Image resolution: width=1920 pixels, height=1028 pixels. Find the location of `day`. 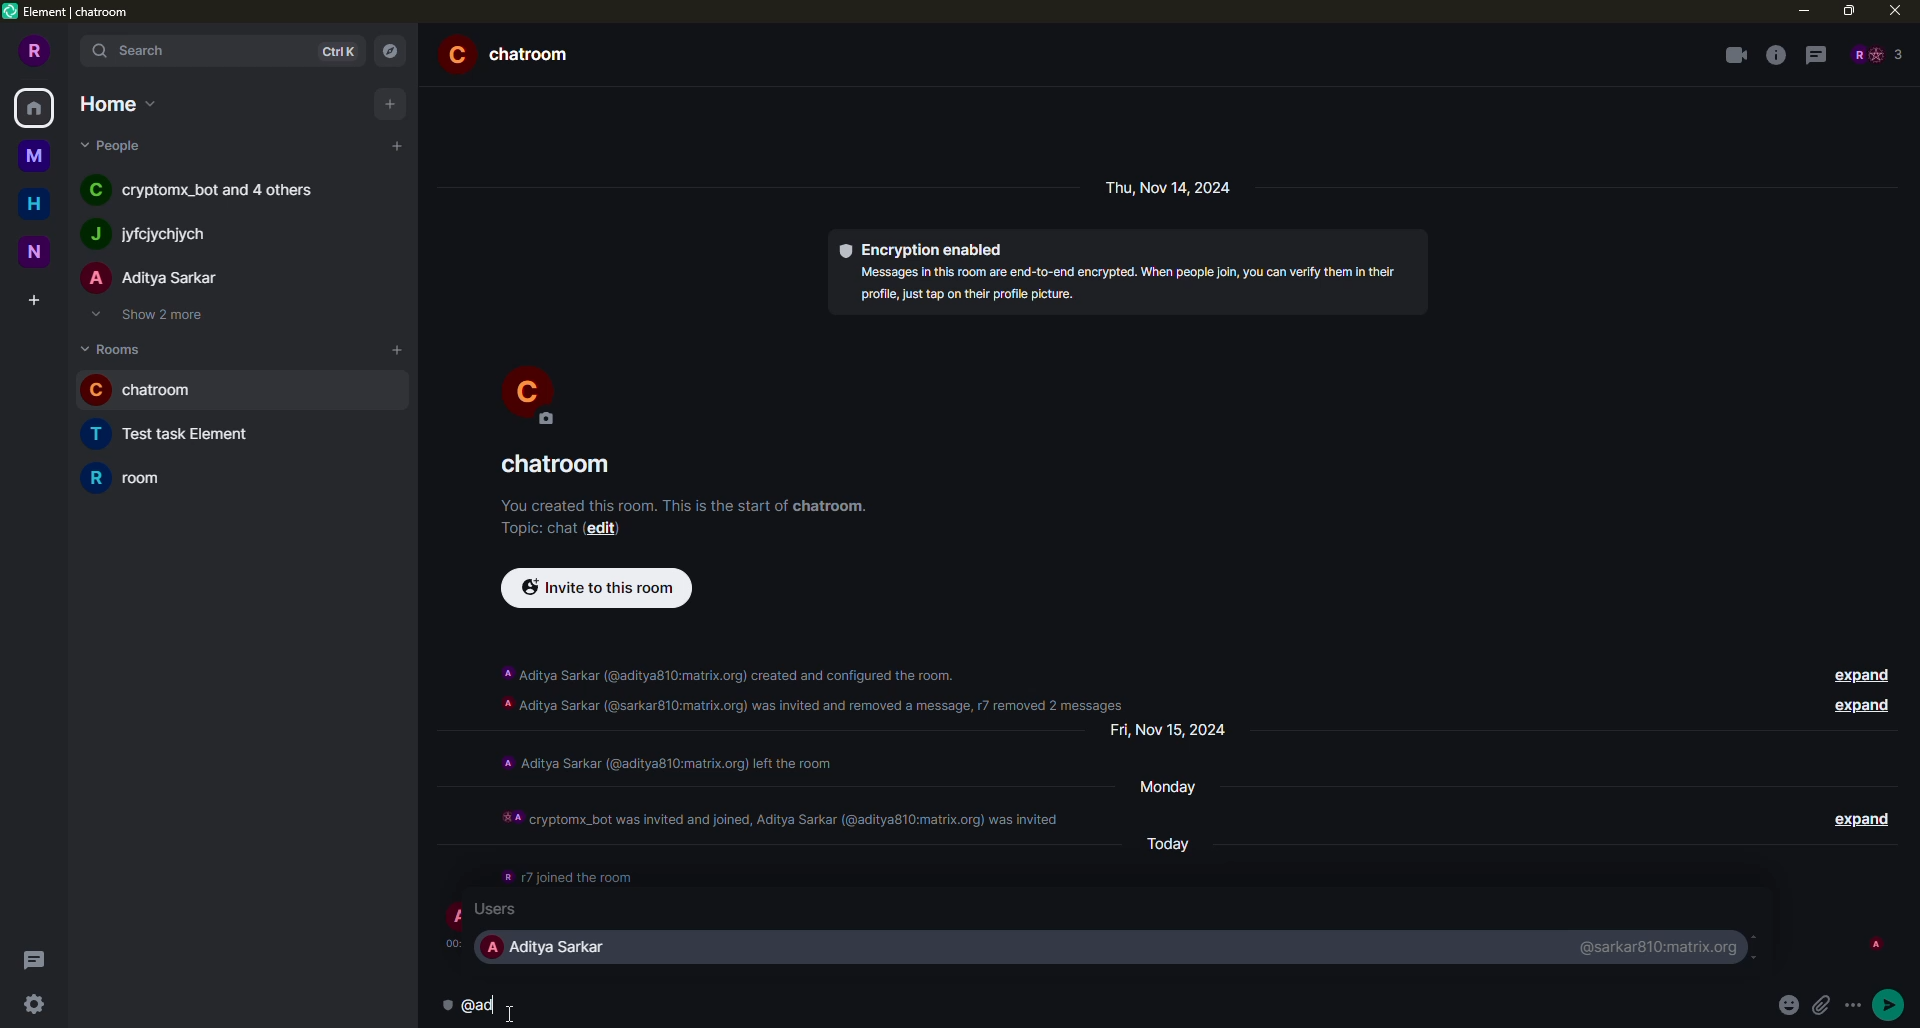

day is located at coordinates (1179, 841).